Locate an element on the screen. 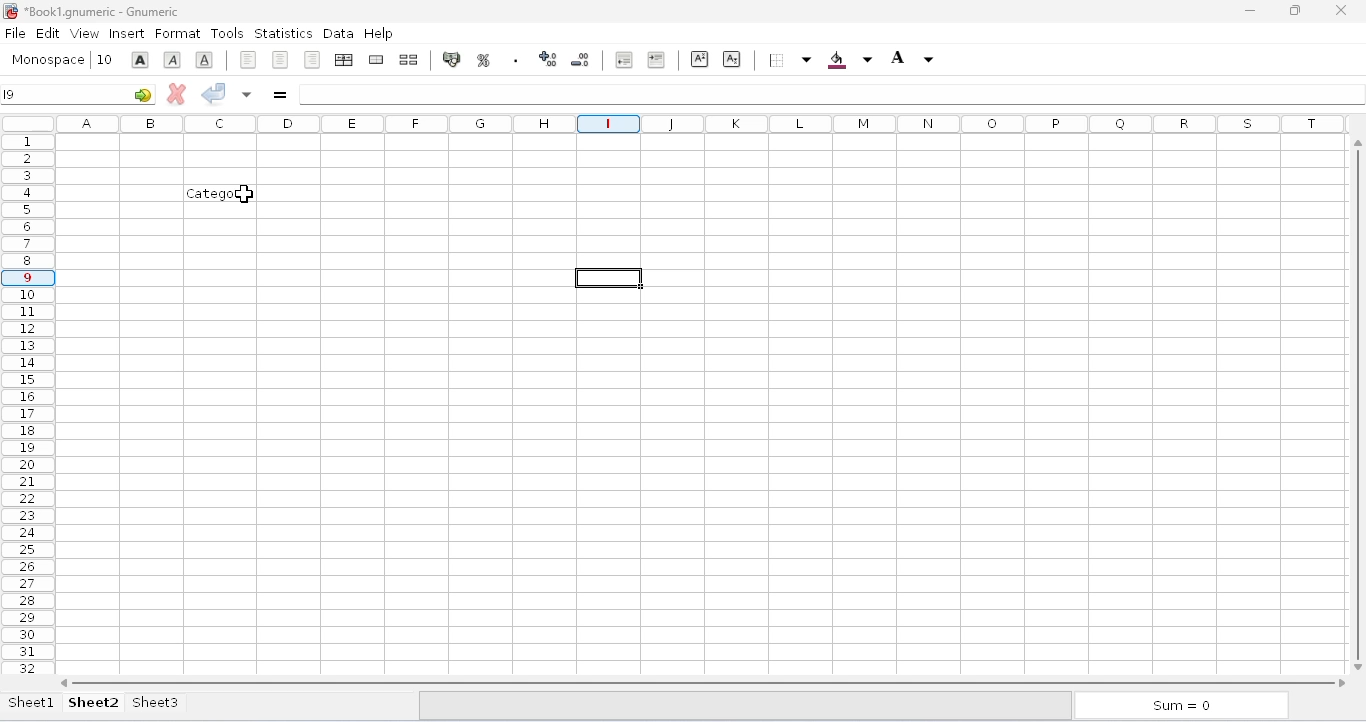  formula bar is located at coordinates (832, 94).